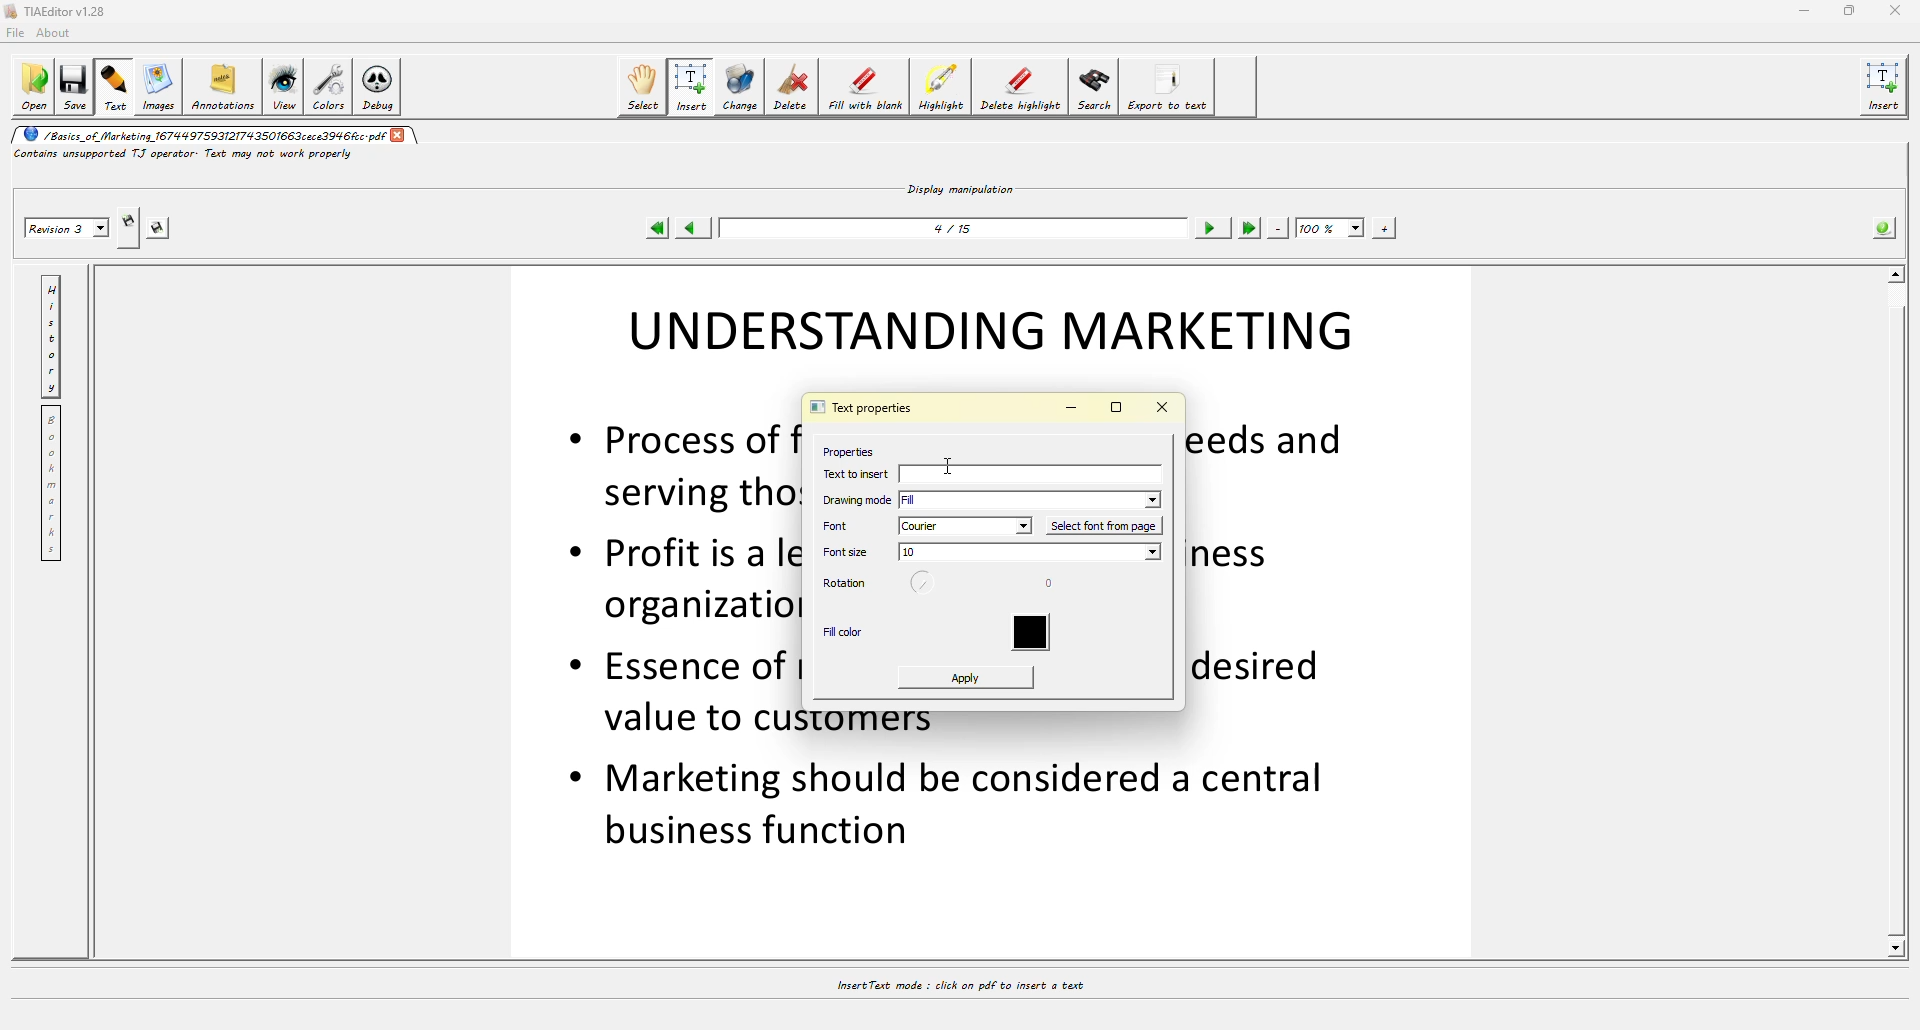  What do you see at coordinates (658, 228) in the screenshot?
I see `first page` at bounding box center [658, 228].